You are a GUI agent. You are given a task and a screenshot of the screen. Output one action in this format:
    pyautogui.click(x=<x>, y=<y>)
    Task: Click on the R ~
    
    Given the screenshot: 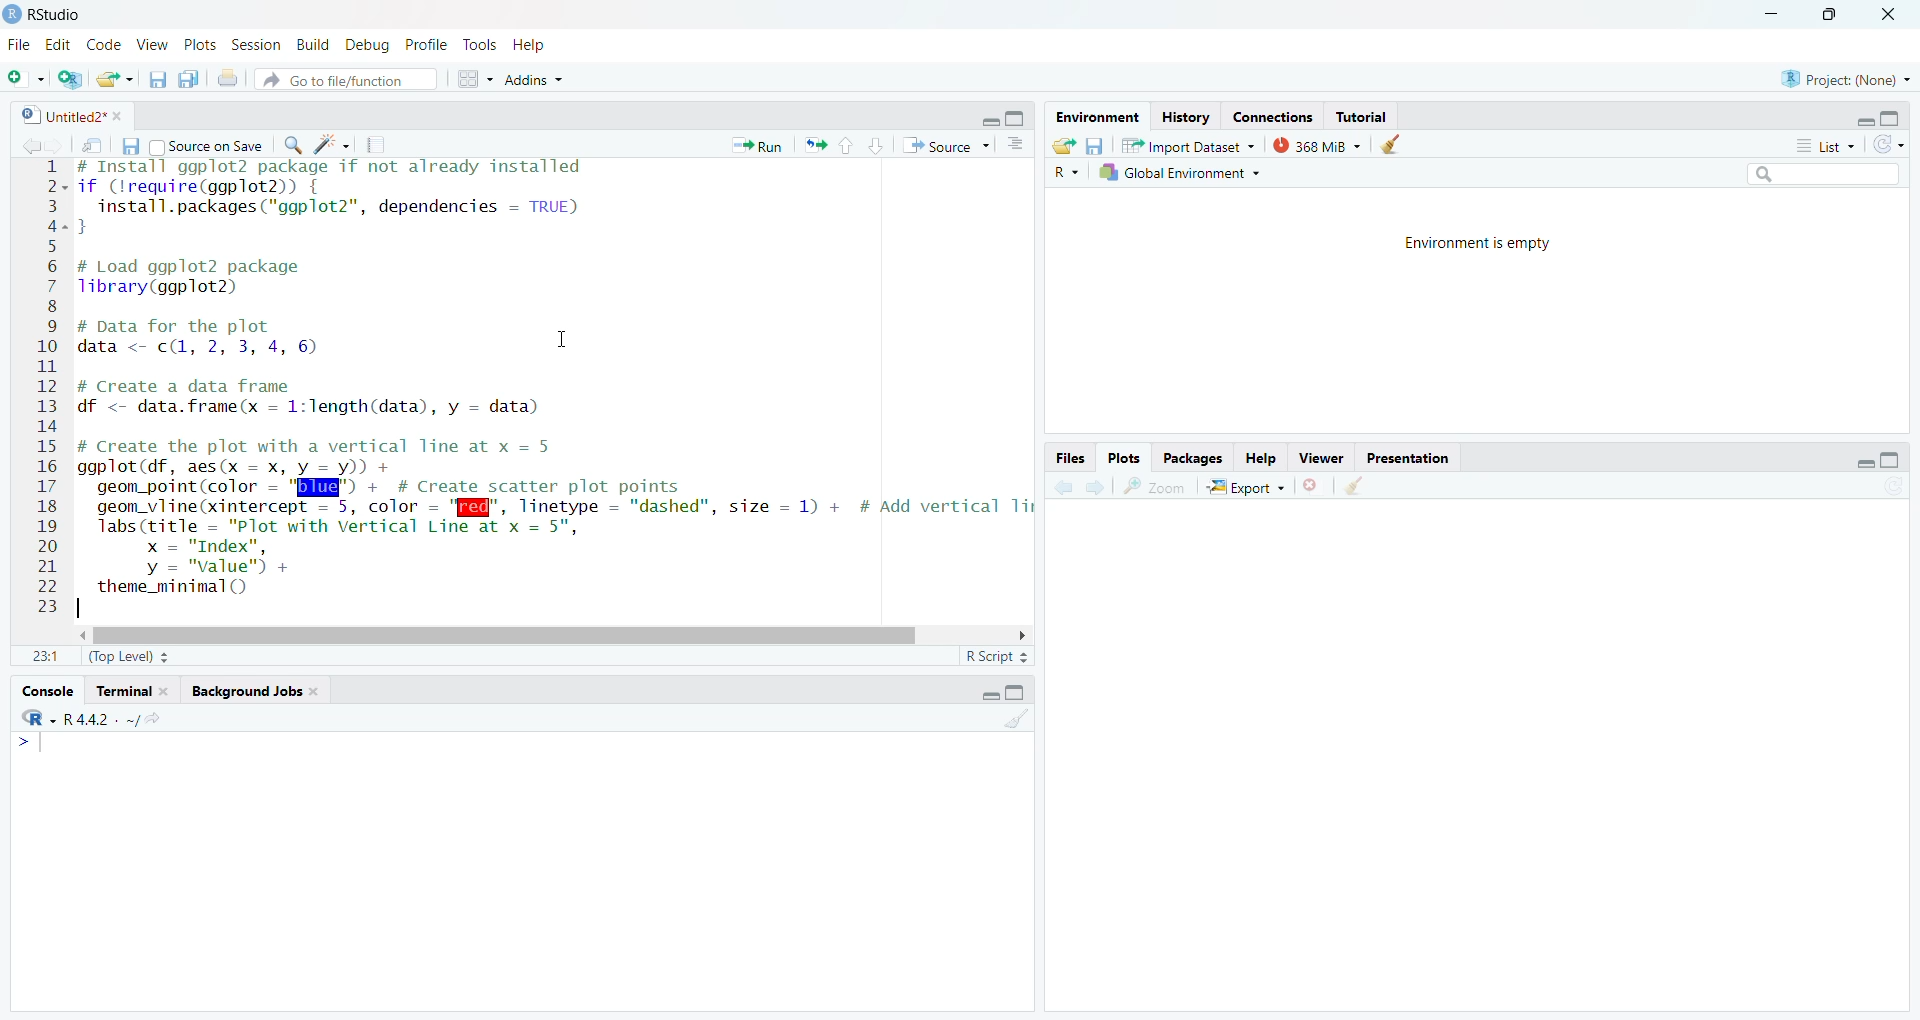 What is the action you would take?
    pyautogui.click(x=1067, y=173)
    